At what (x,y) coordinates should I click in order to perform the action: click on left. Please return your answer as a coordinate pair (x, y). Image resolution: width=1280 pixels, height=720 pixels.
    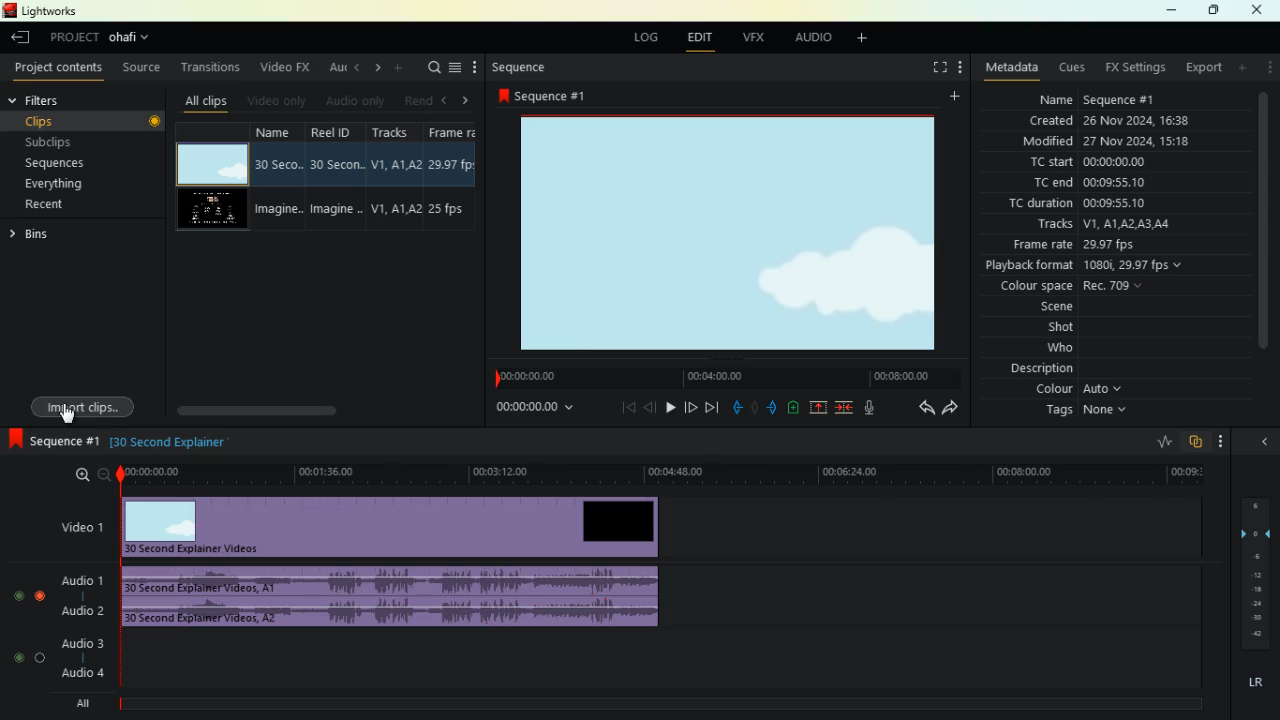
    Looking at the image, I should click on (446, 100).